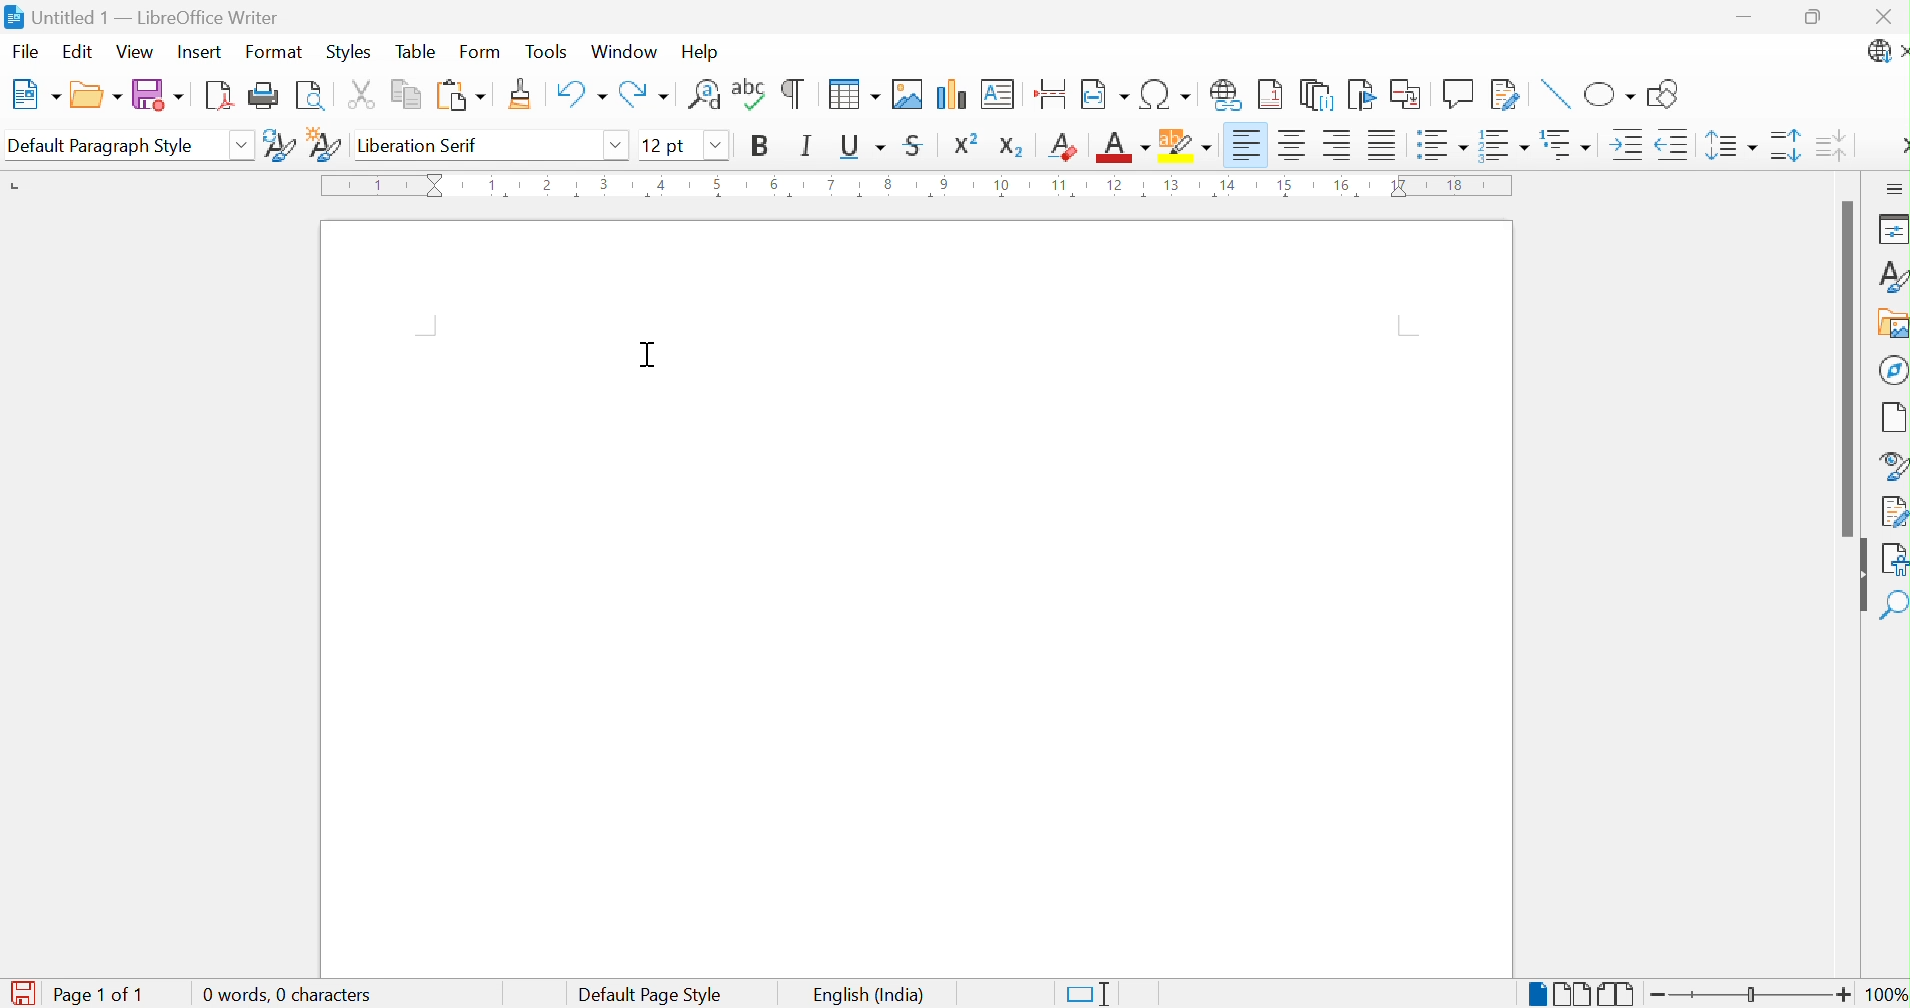 Image resolution: width=1910 pixels, height=1008 pixels. Describe the element at coordinates (1050, 93) in the screenshot. I see `Insert Page Break` at that location.